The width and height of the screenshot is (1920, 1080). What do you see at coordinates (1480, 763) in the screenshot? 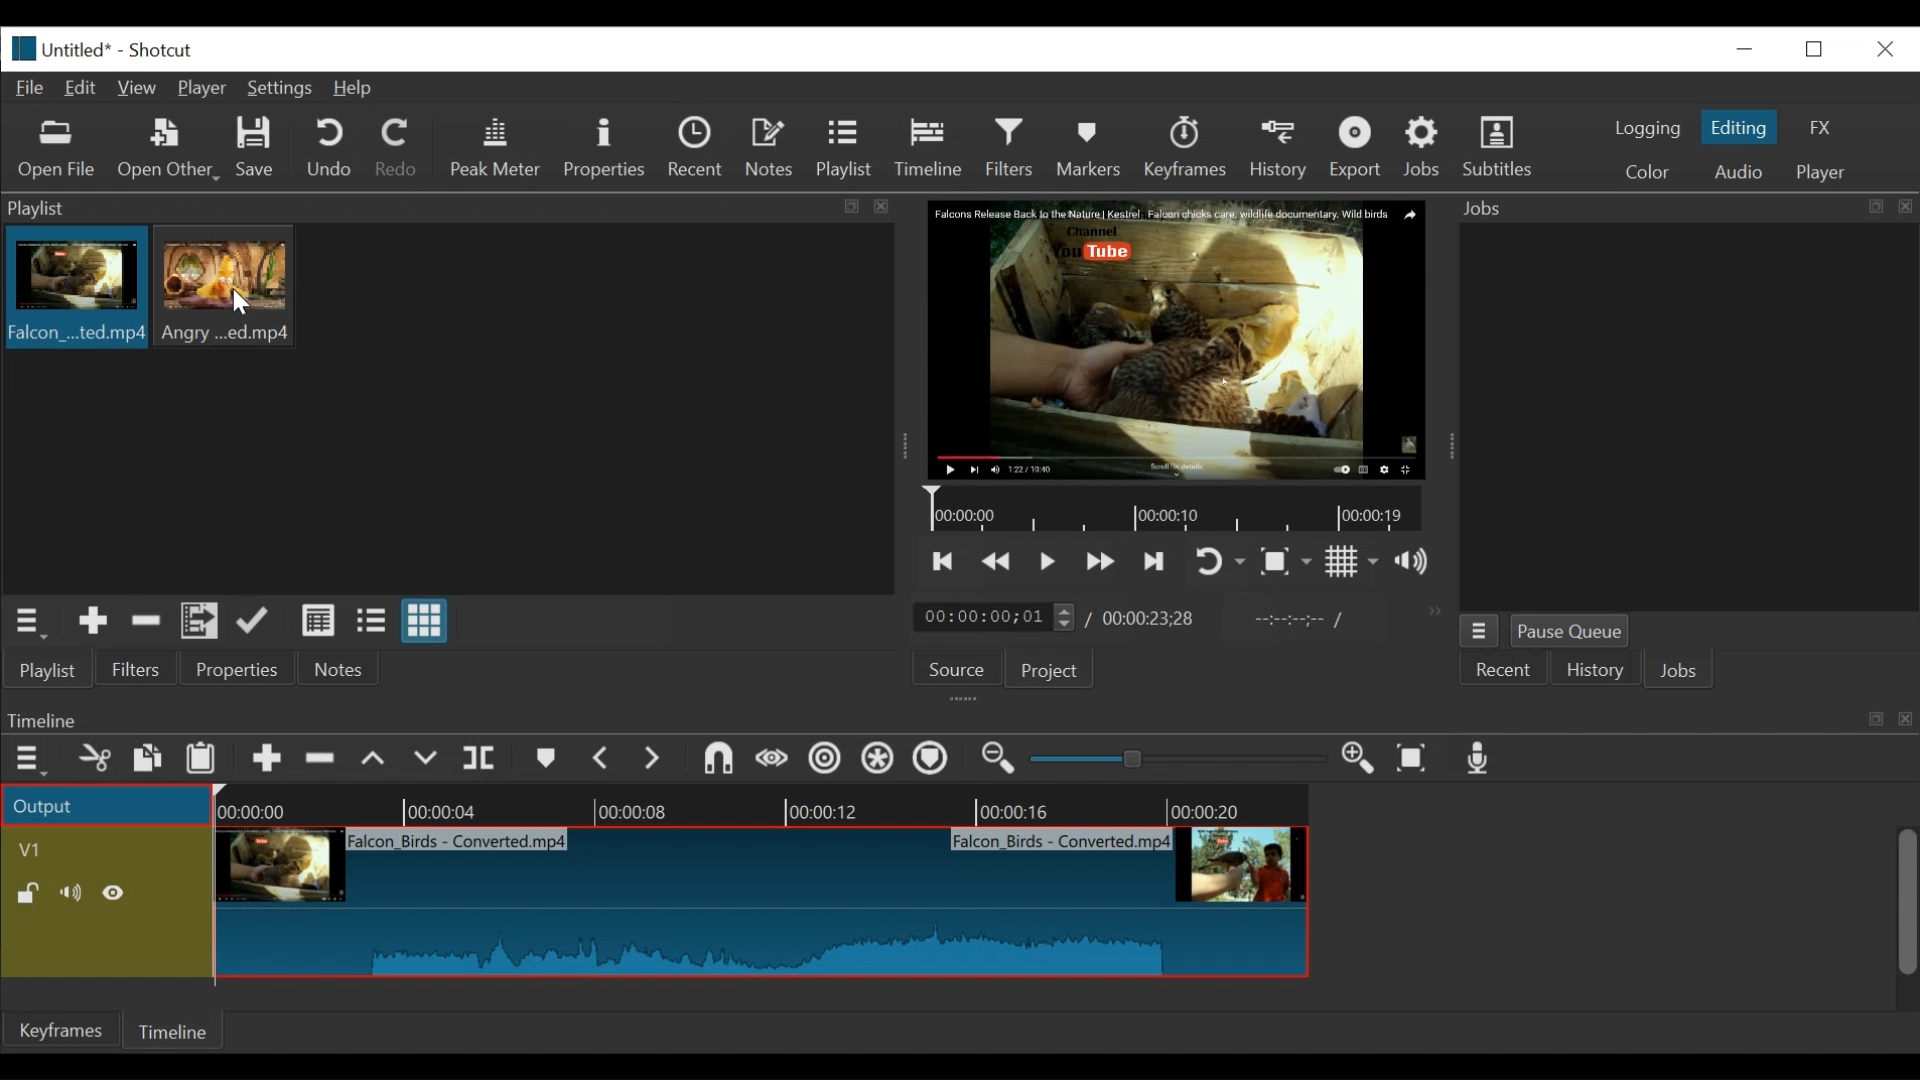
I see `Record audio` at bounding box center [1480, 763].